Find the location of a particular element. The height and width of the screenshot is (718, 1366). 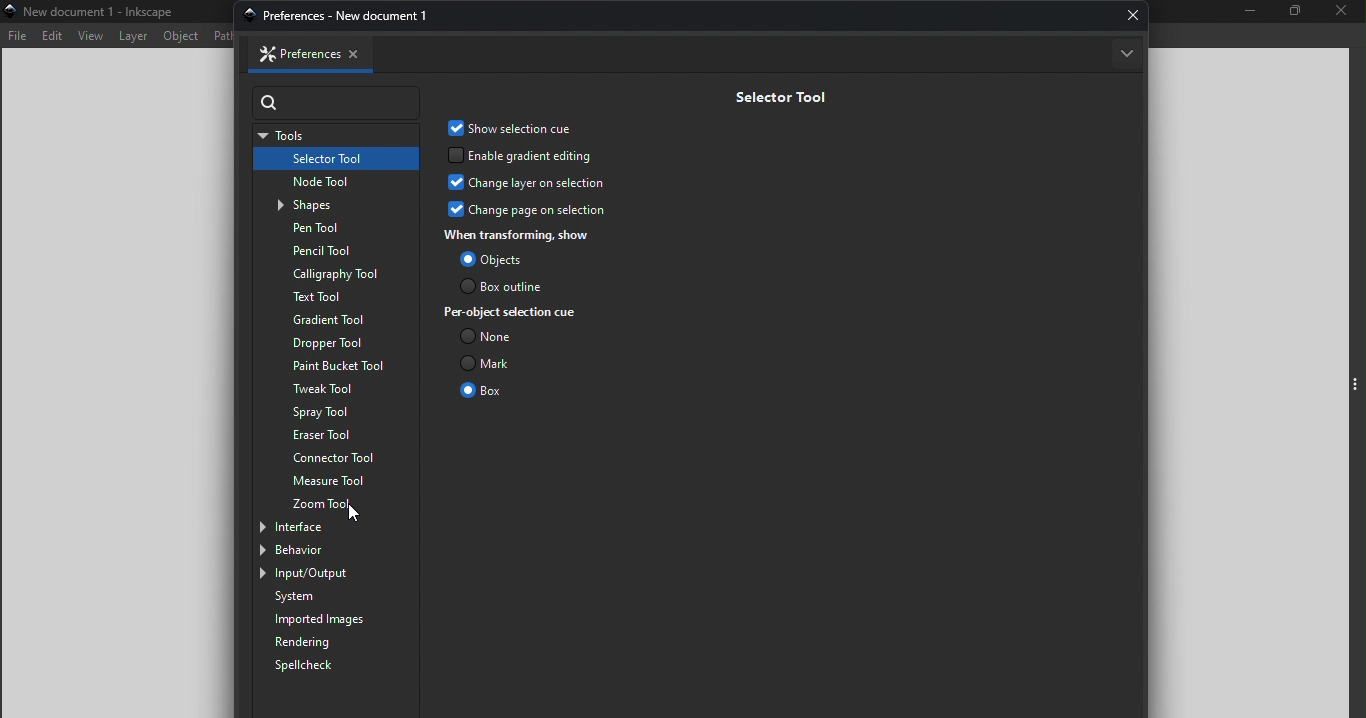

Spray tool is located at coordinates (338, 411).